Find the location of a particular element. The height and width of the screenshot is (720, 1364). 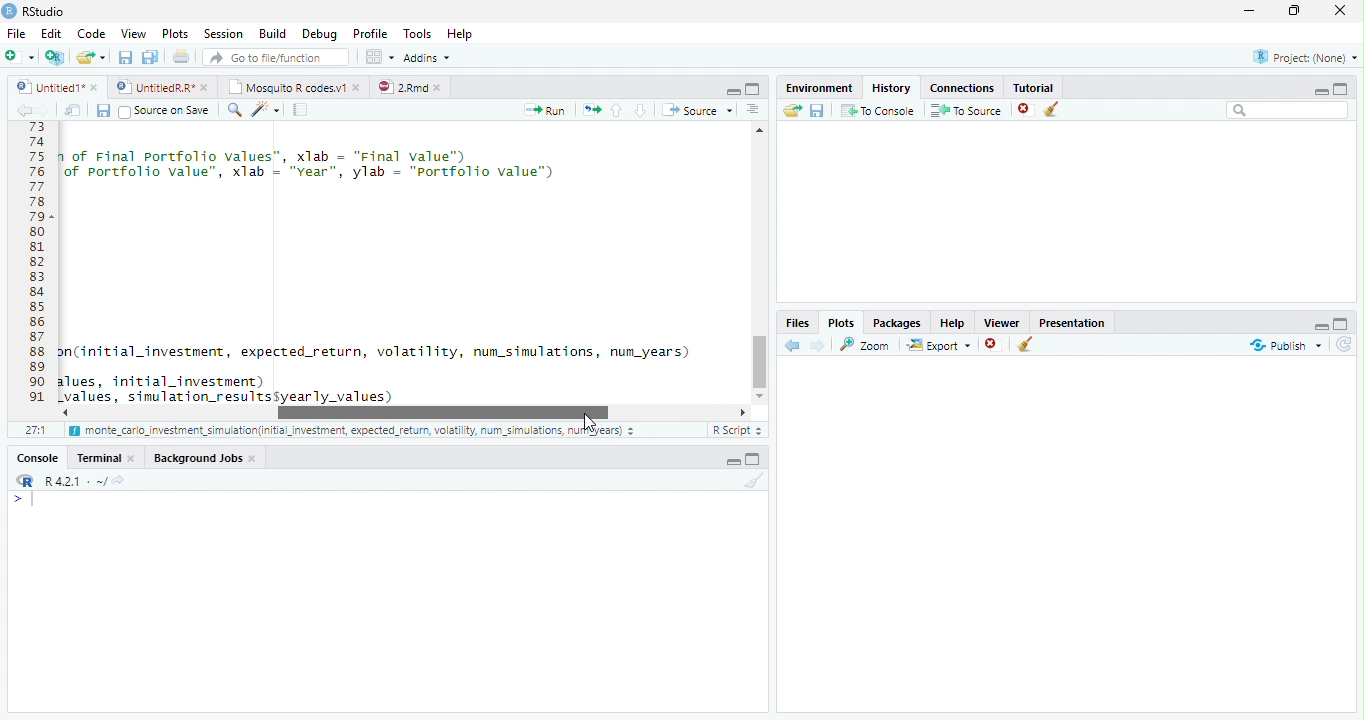

Clear is located at coordinates (751, 481).